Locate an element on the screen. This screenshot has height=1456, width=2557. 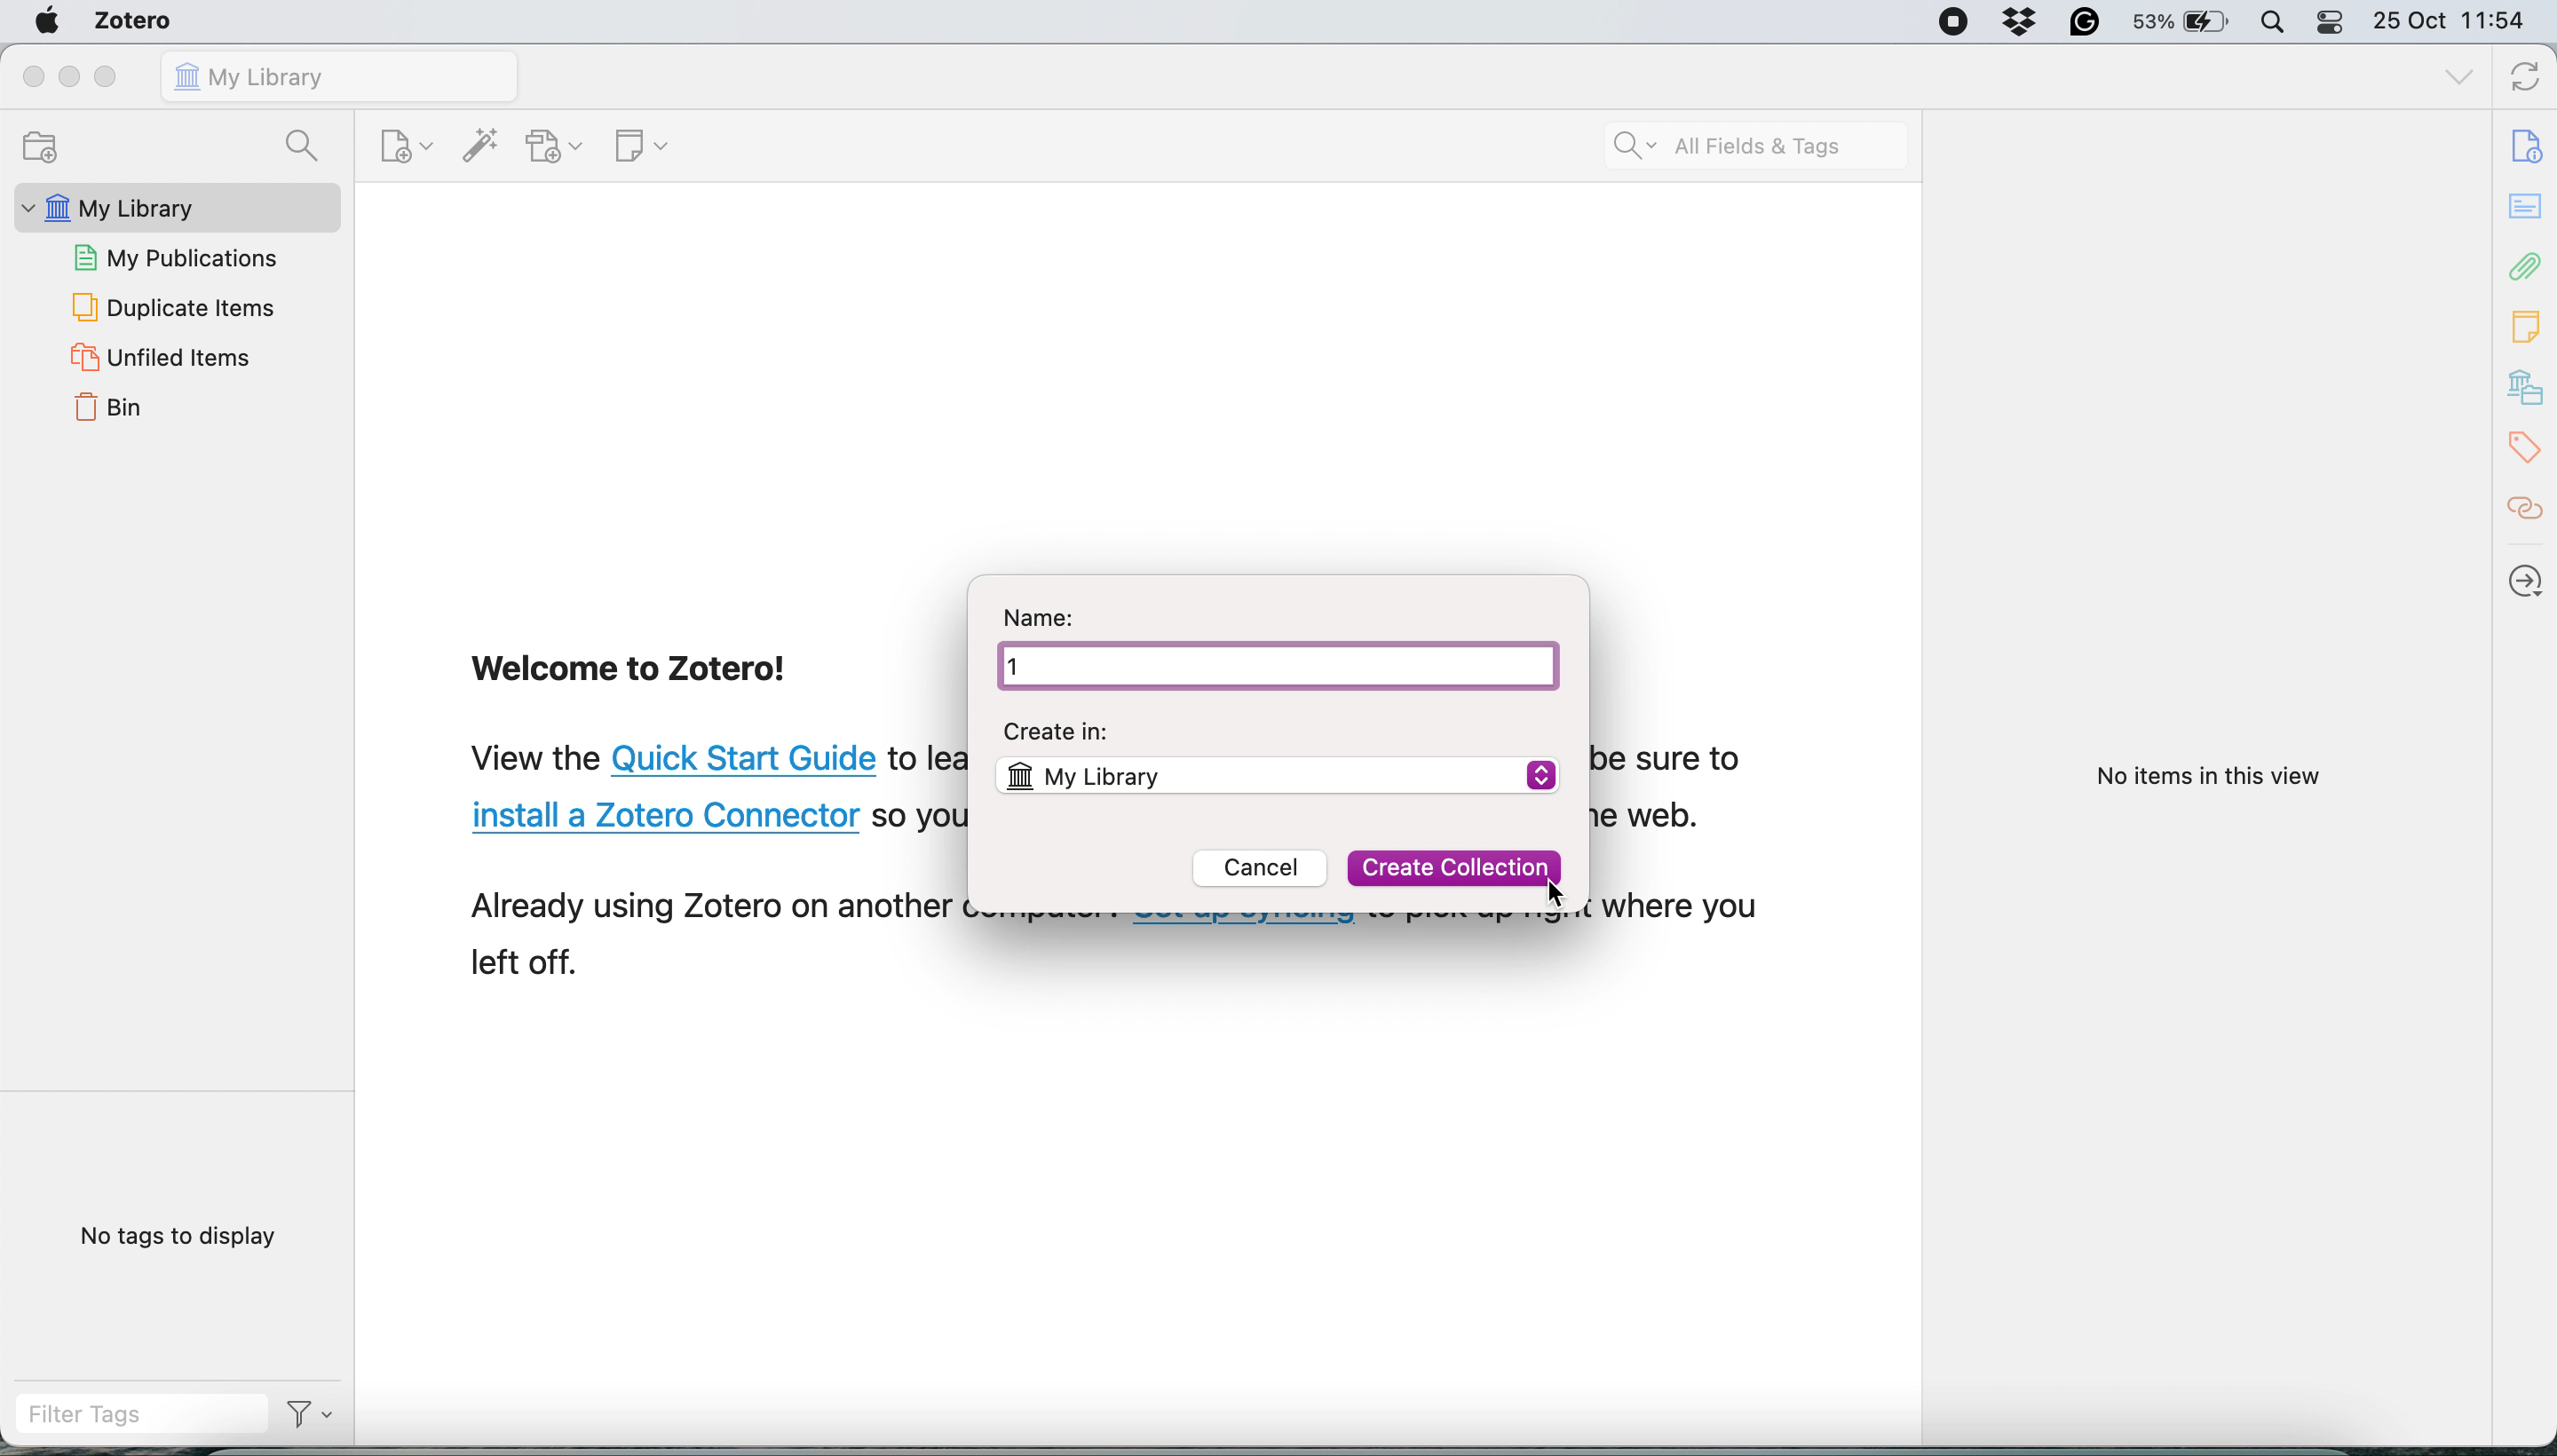
close is located at coordinates (31, 76).